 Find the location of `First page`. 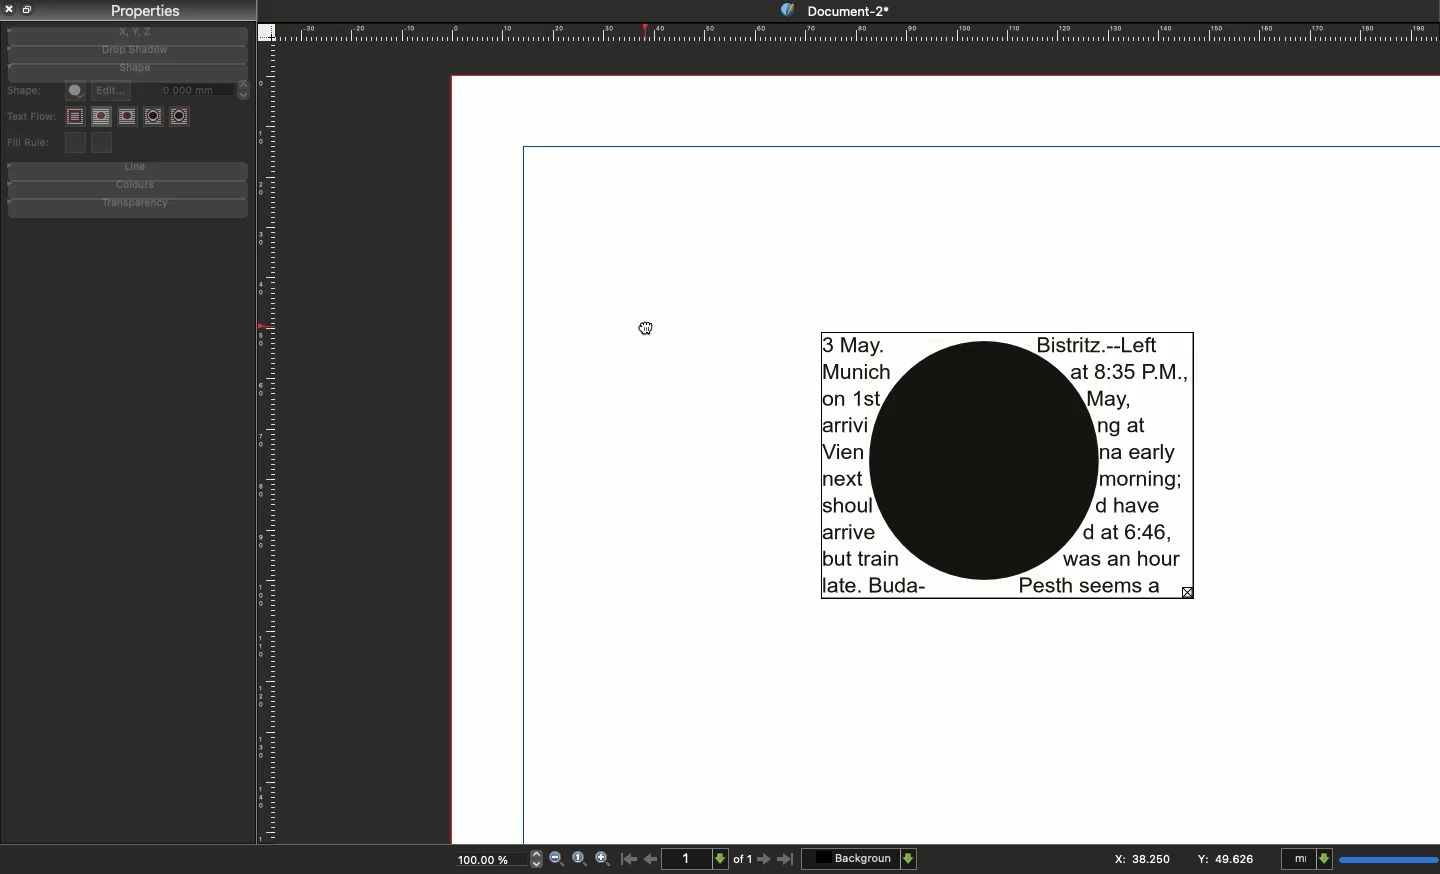

First page is located at coordinates (627, 862).